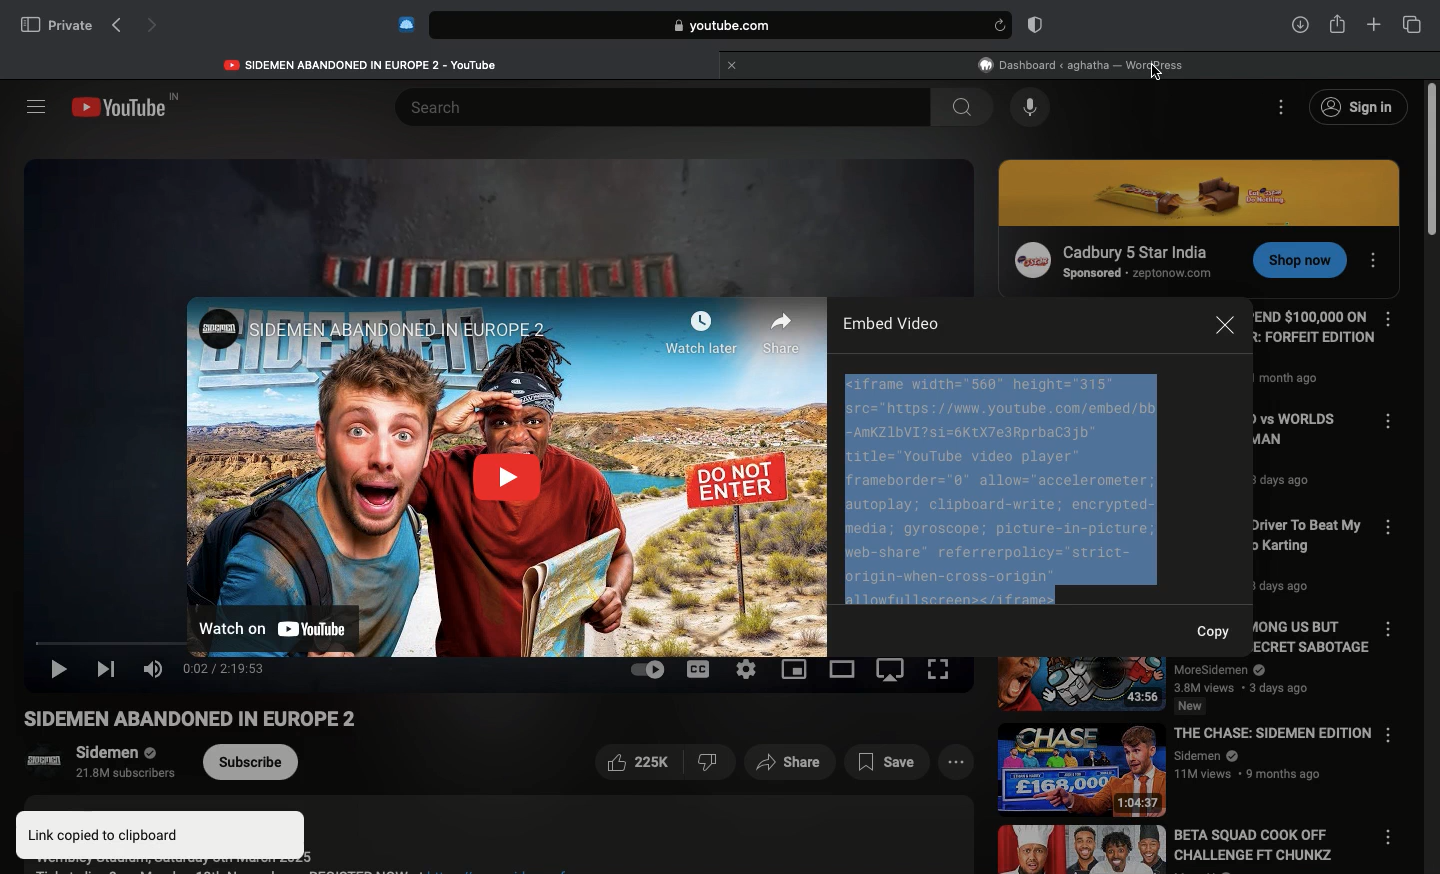  Describe the element at coordinates (1431, 477) in the screenshot. I see `Scroll` at that location.